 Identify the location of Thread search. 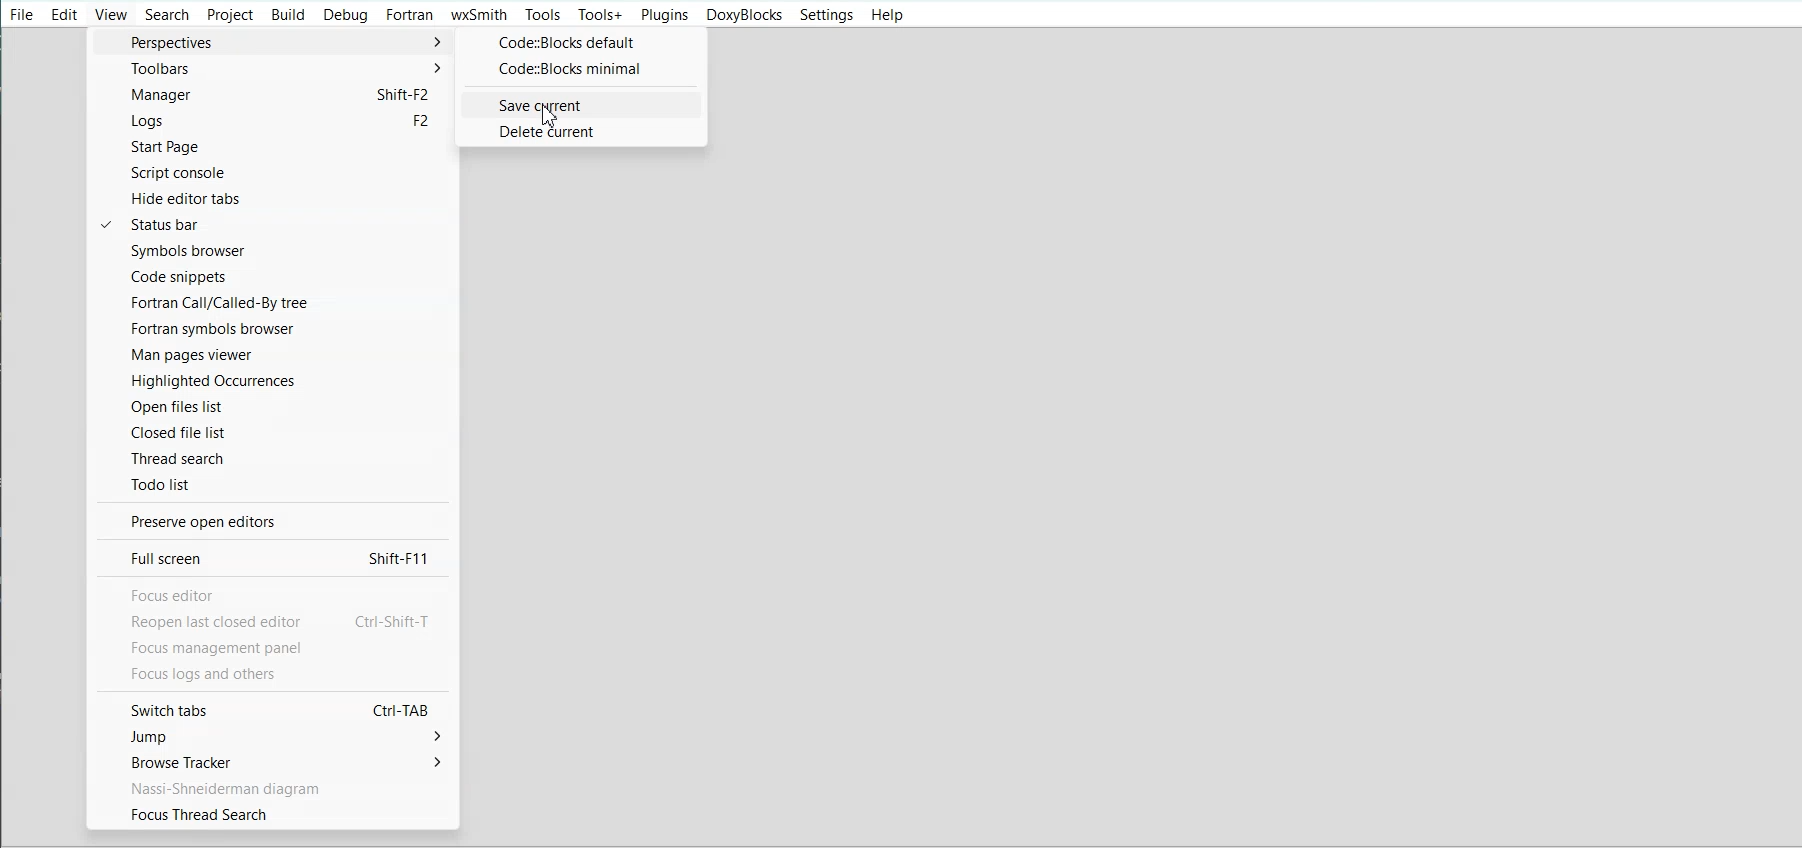
(273, 458).